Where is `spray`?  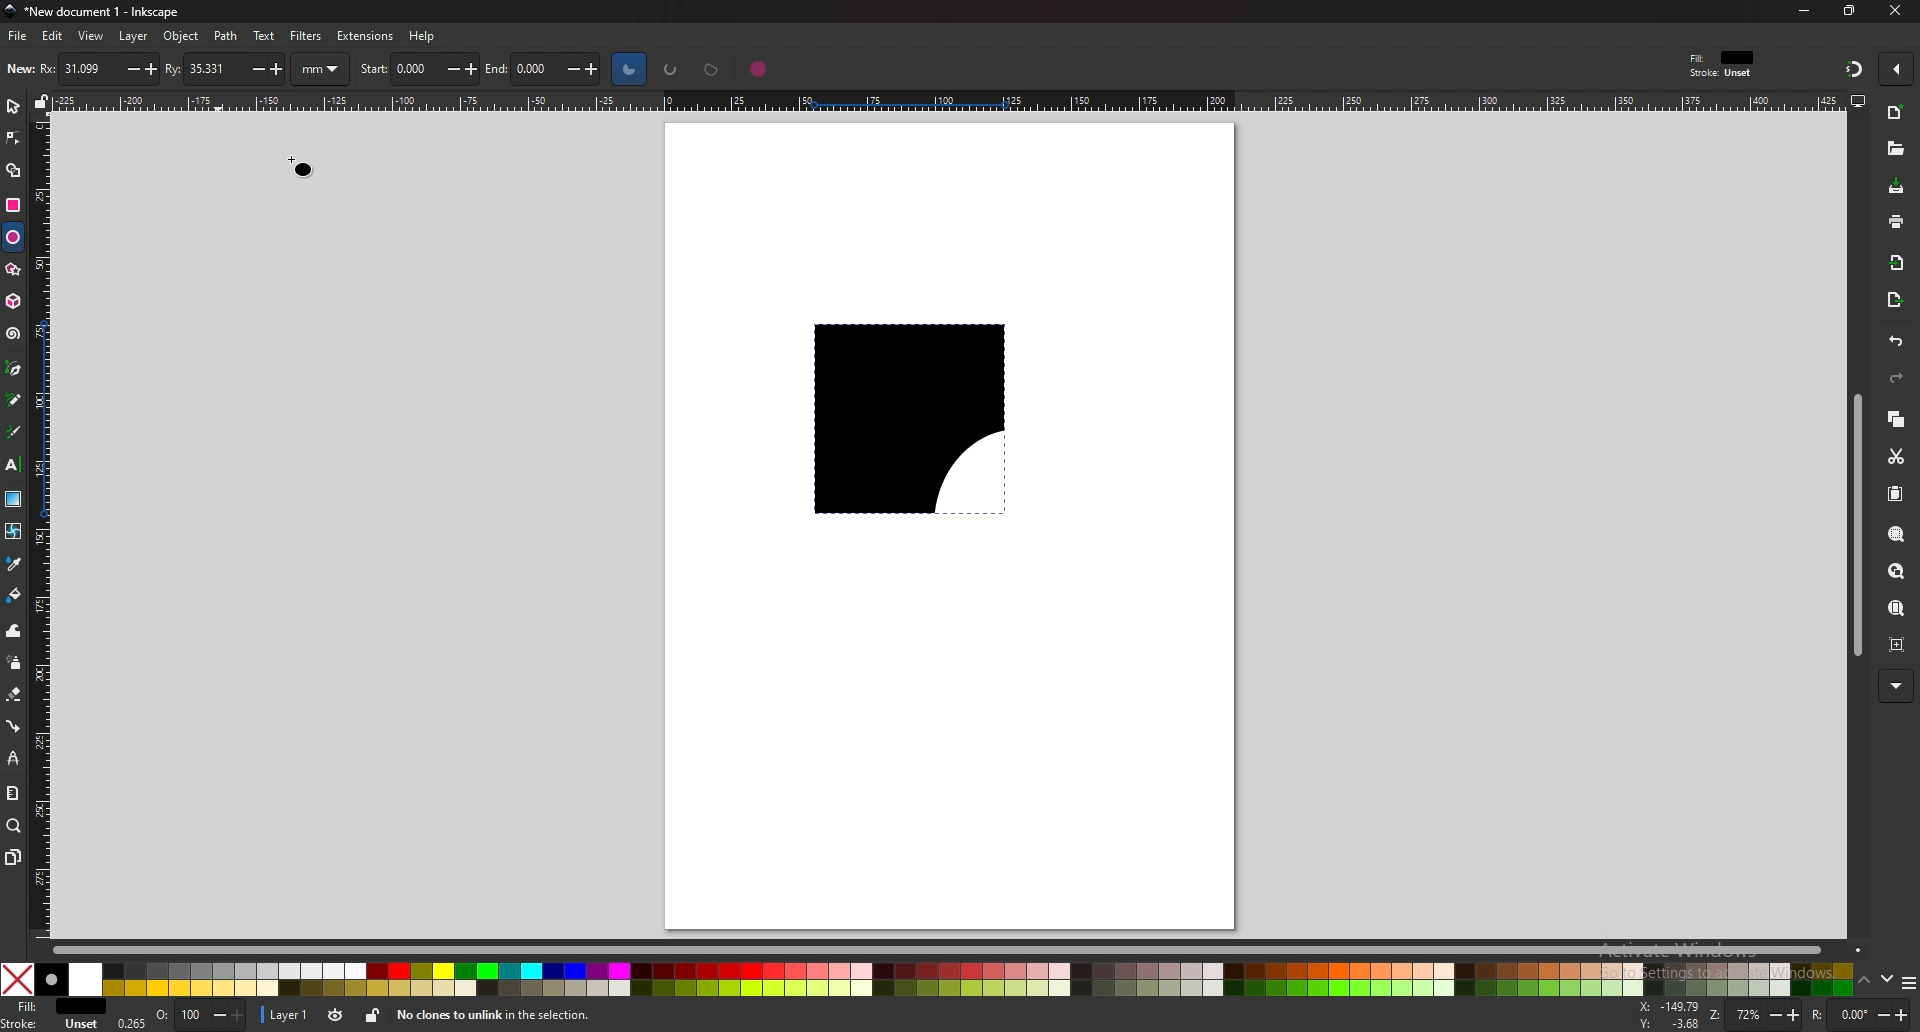 spray is located at coordinates (13, 663).